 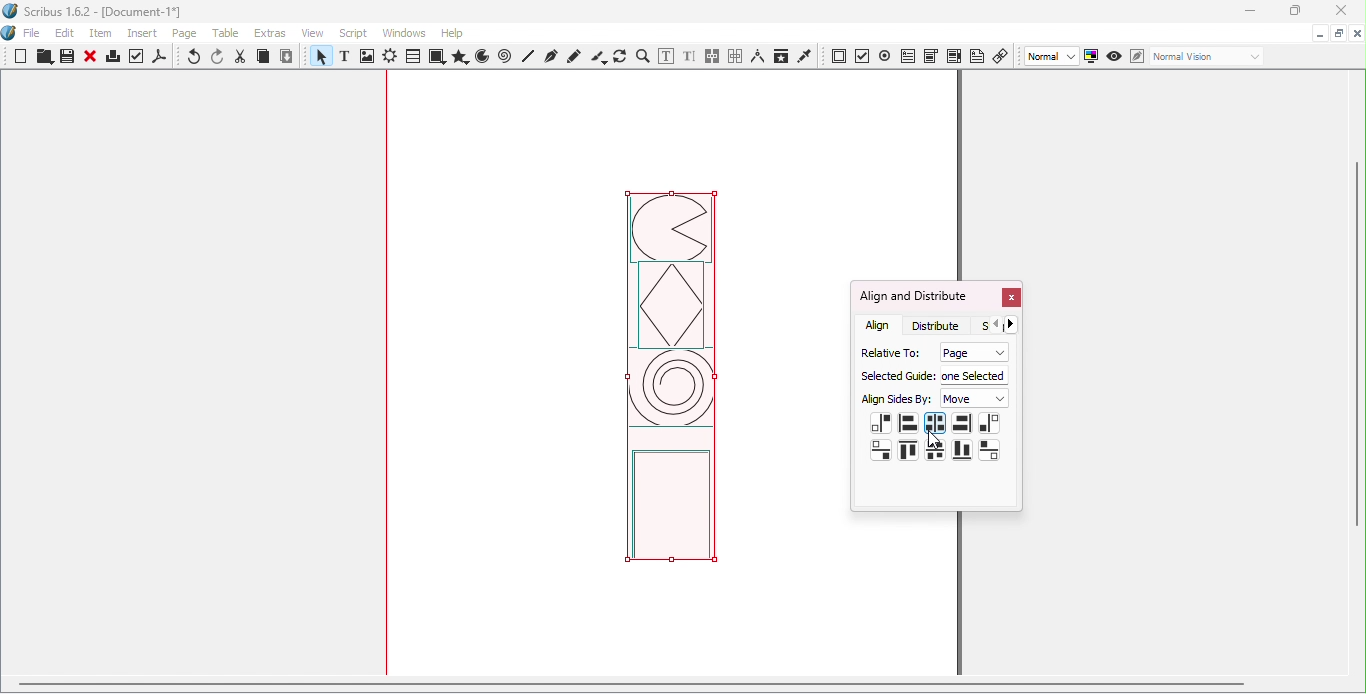 I want to click on Text annotation, so click(x=977, y=55).